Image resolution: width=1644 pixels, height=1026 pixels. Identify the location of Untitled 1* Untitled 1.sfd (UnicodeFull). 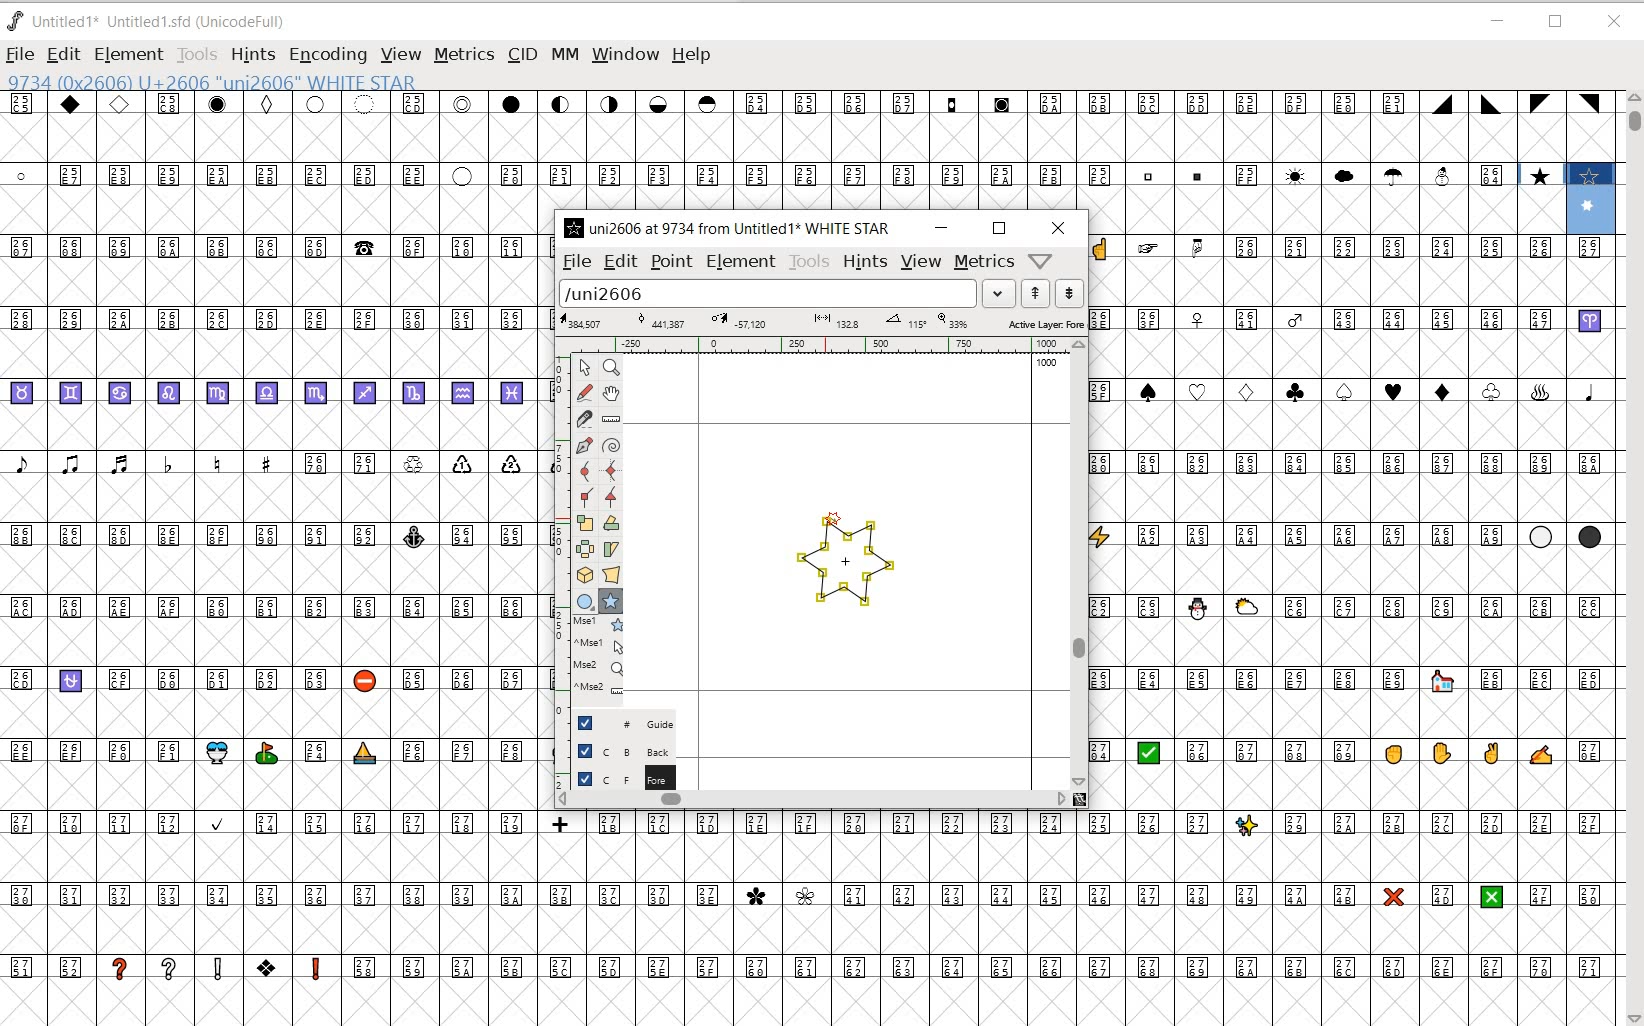
(154, 23).